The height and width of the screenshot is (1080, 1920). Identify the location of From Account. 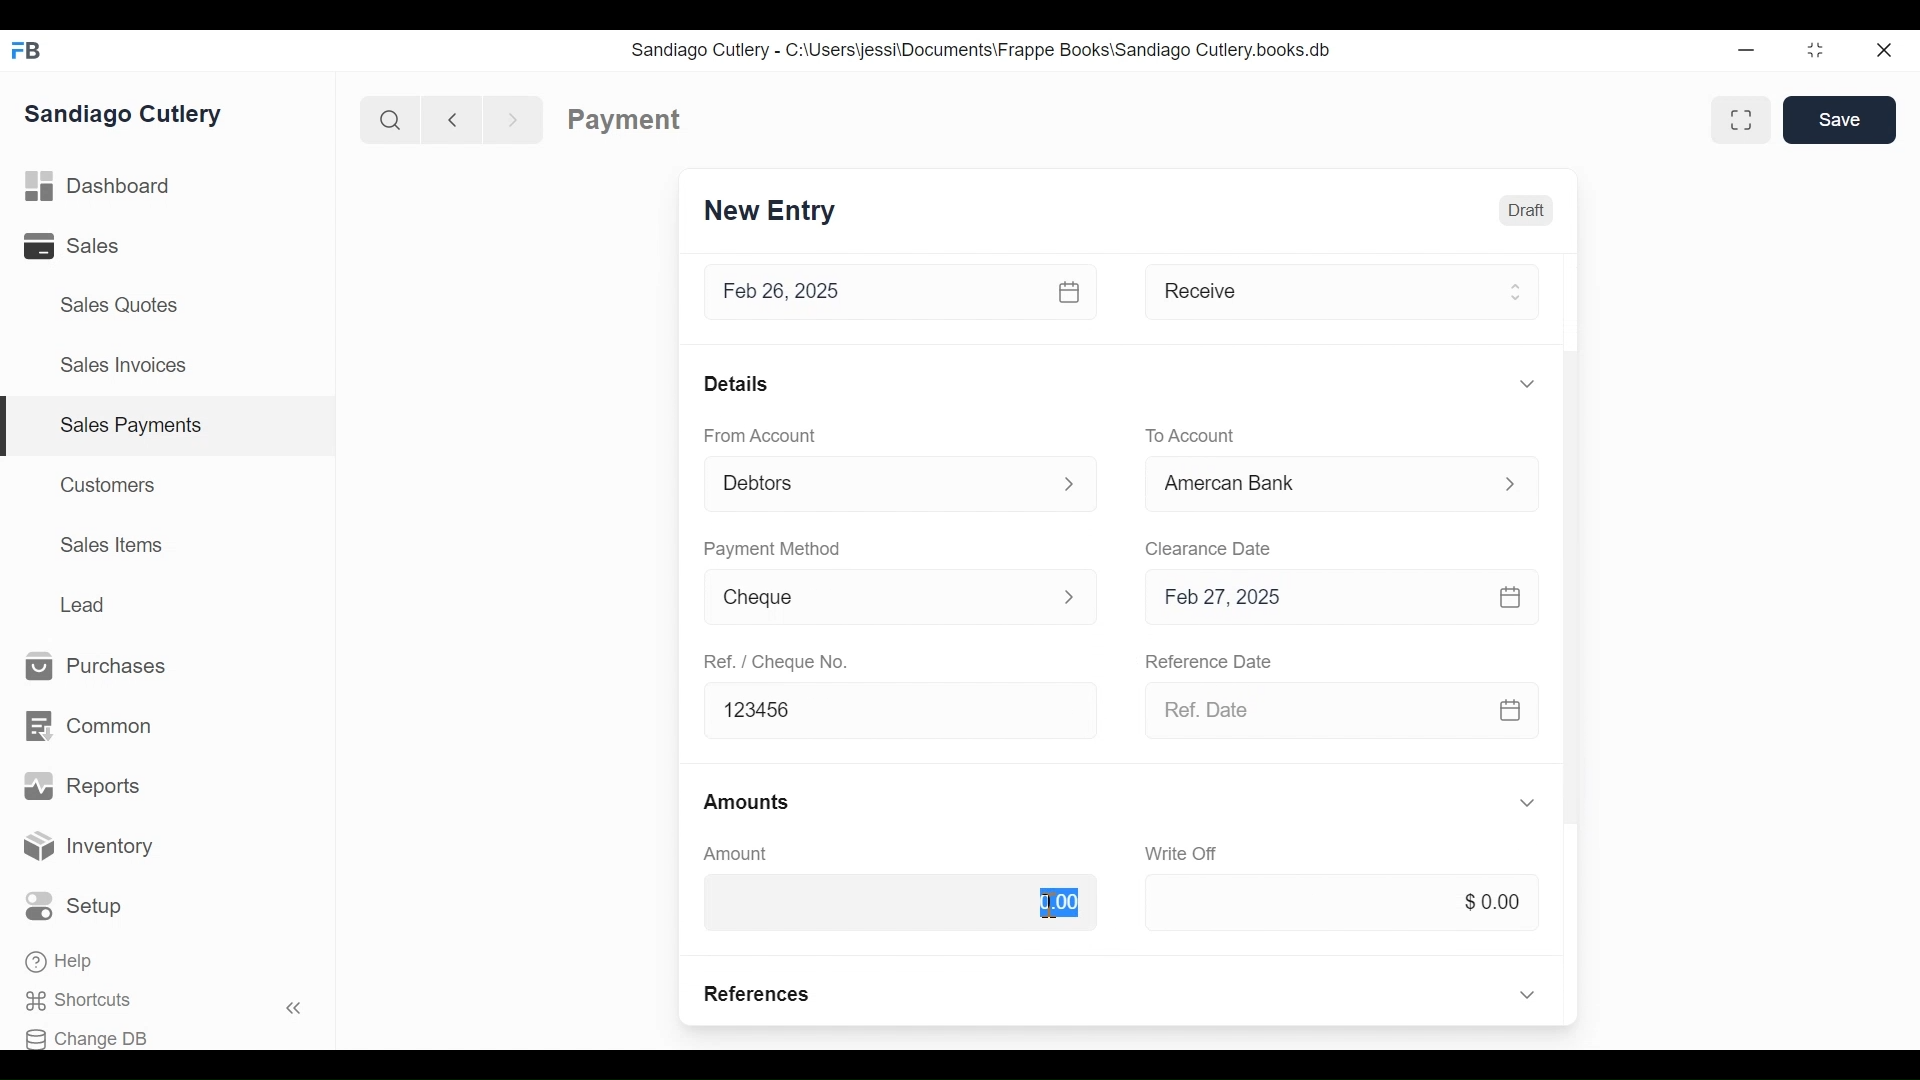
(758, 434).